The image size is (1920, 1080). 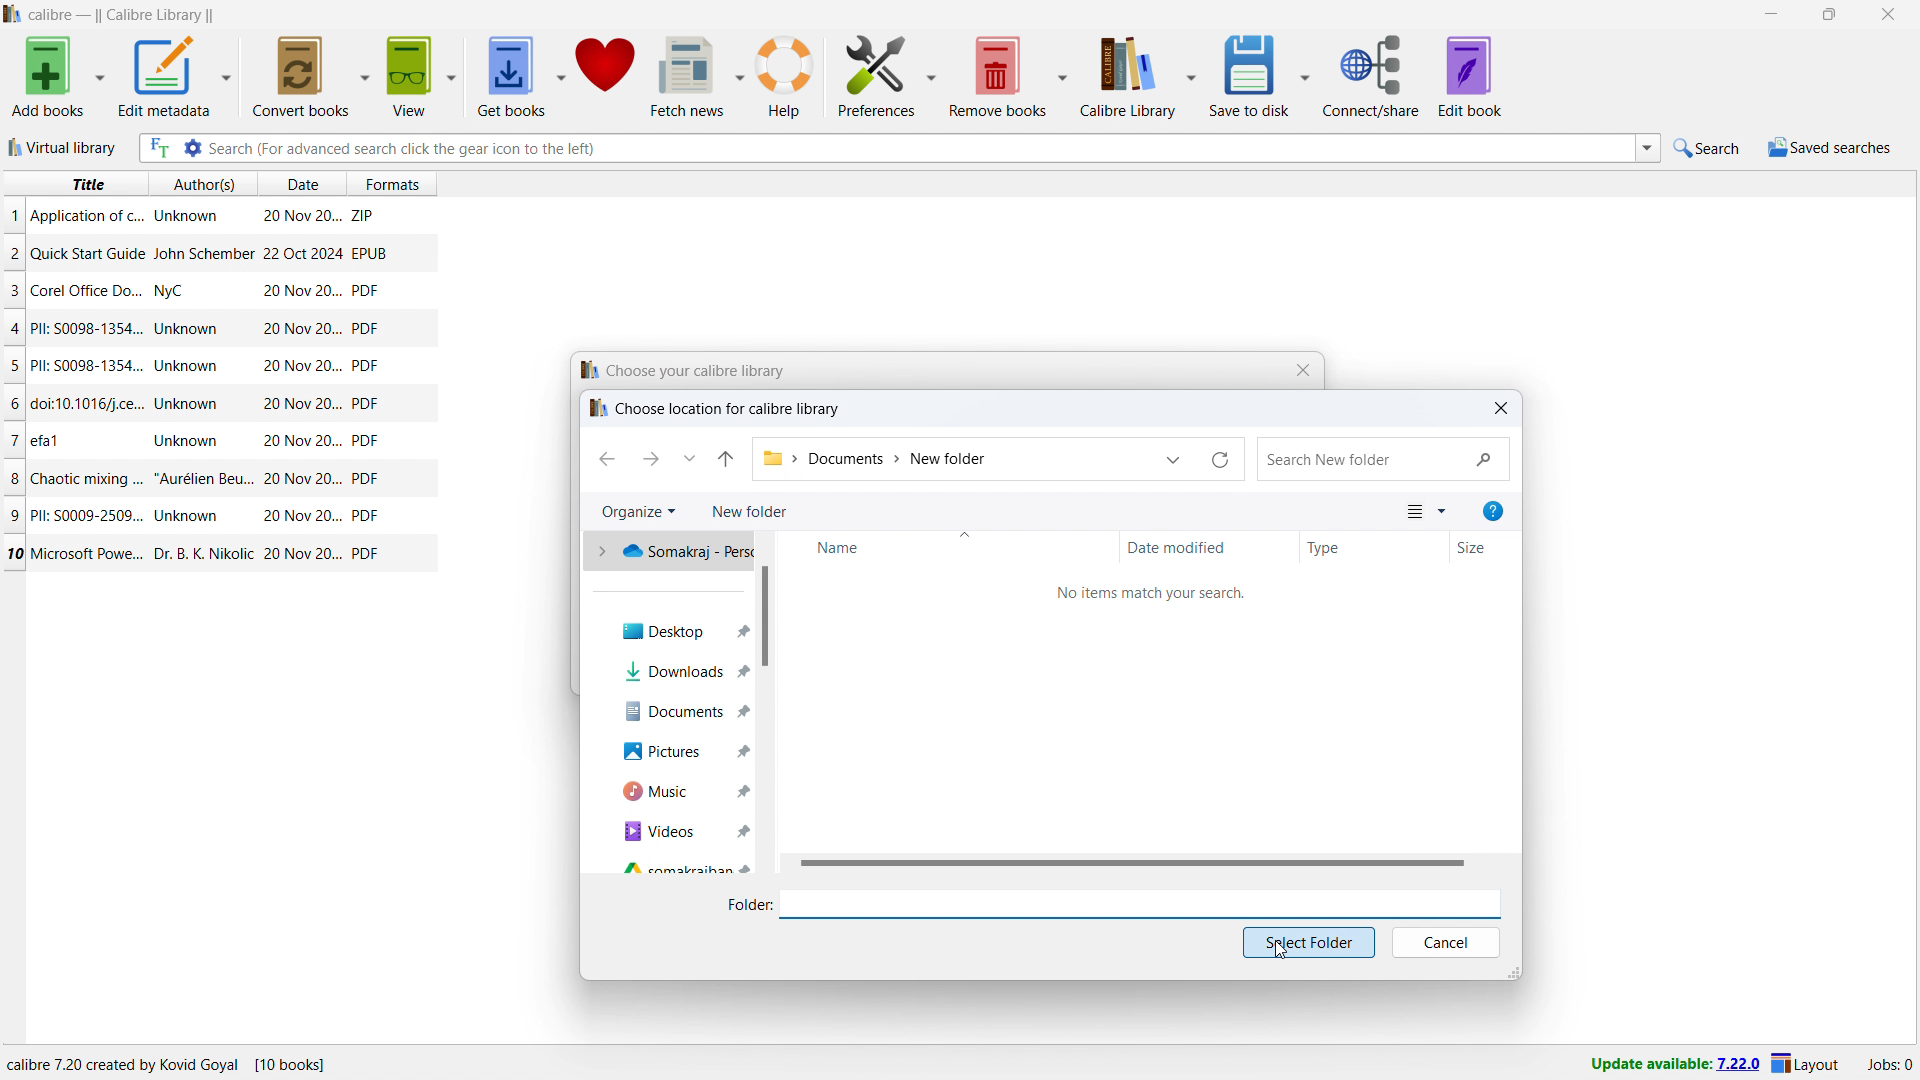 I want to click on convert books options, so click(x=366, y=74).